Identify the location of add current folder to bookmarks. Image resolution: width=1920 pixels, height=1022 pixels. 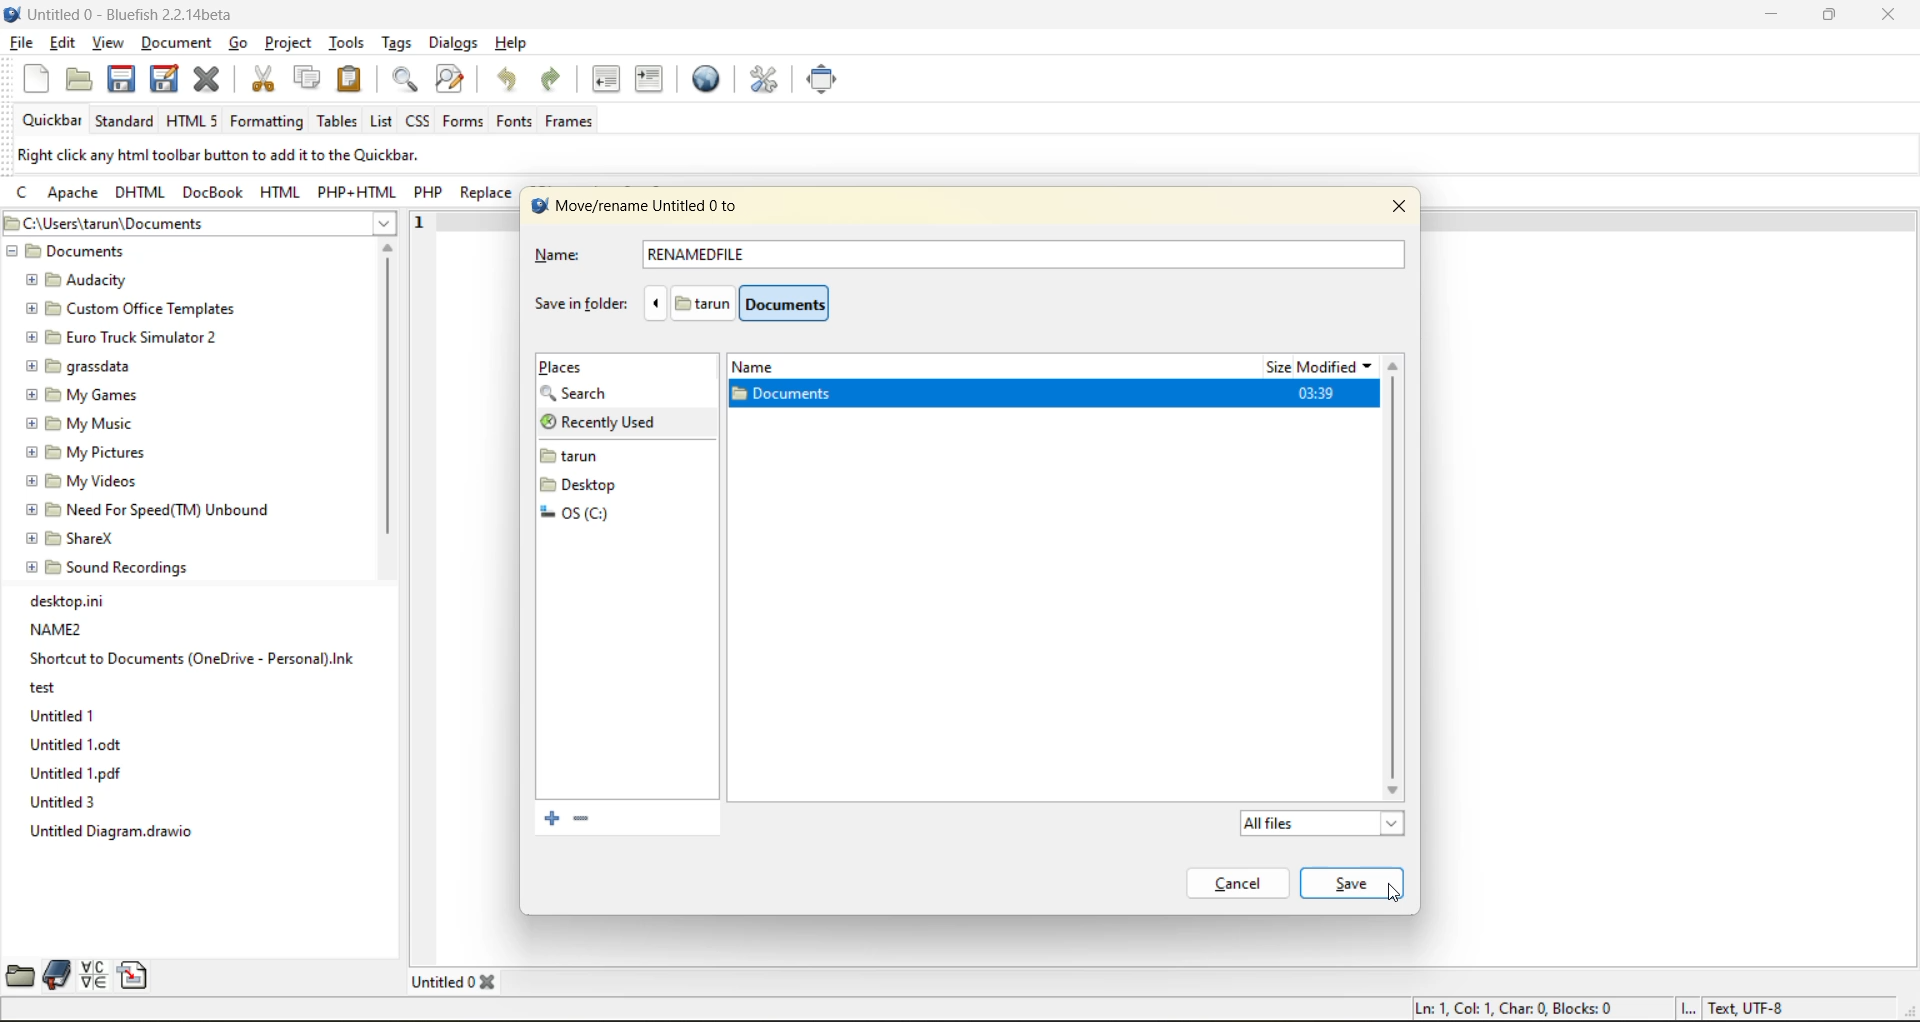
(552, 819).